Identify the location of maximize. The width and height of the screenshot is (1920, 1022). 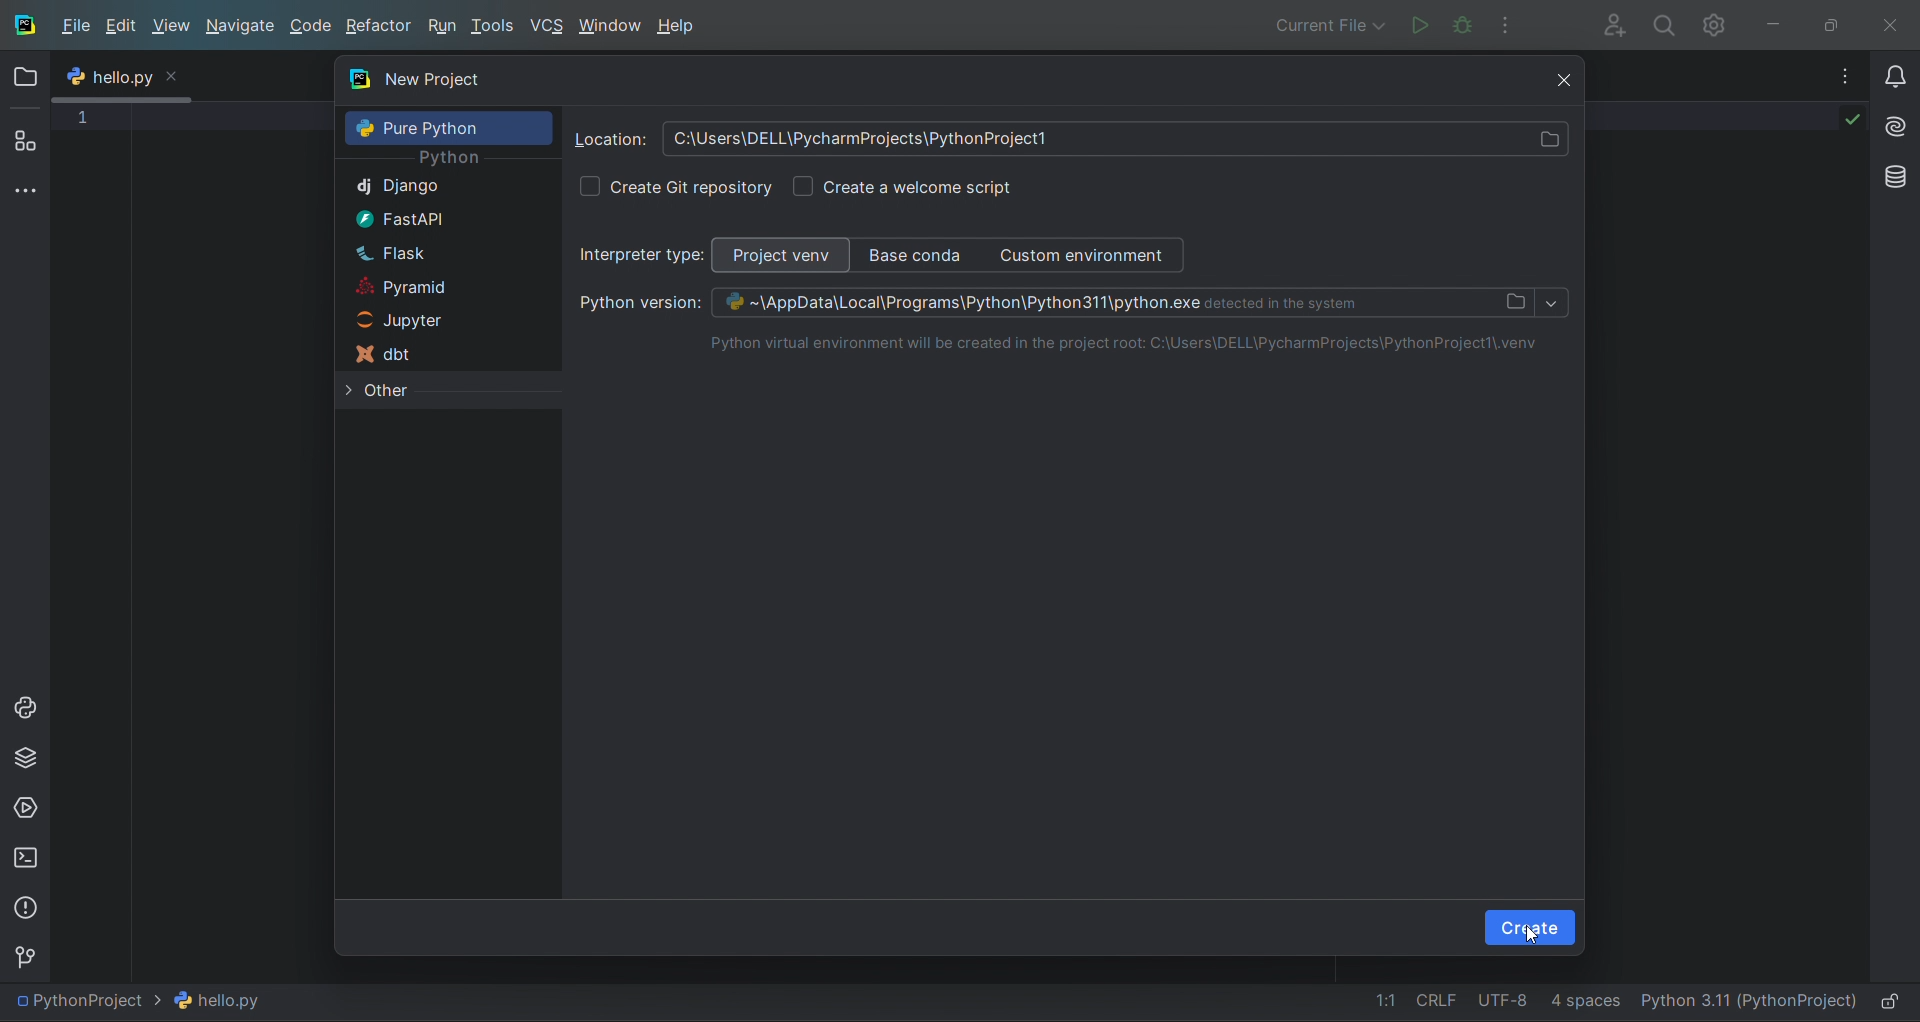
(1837, 23).